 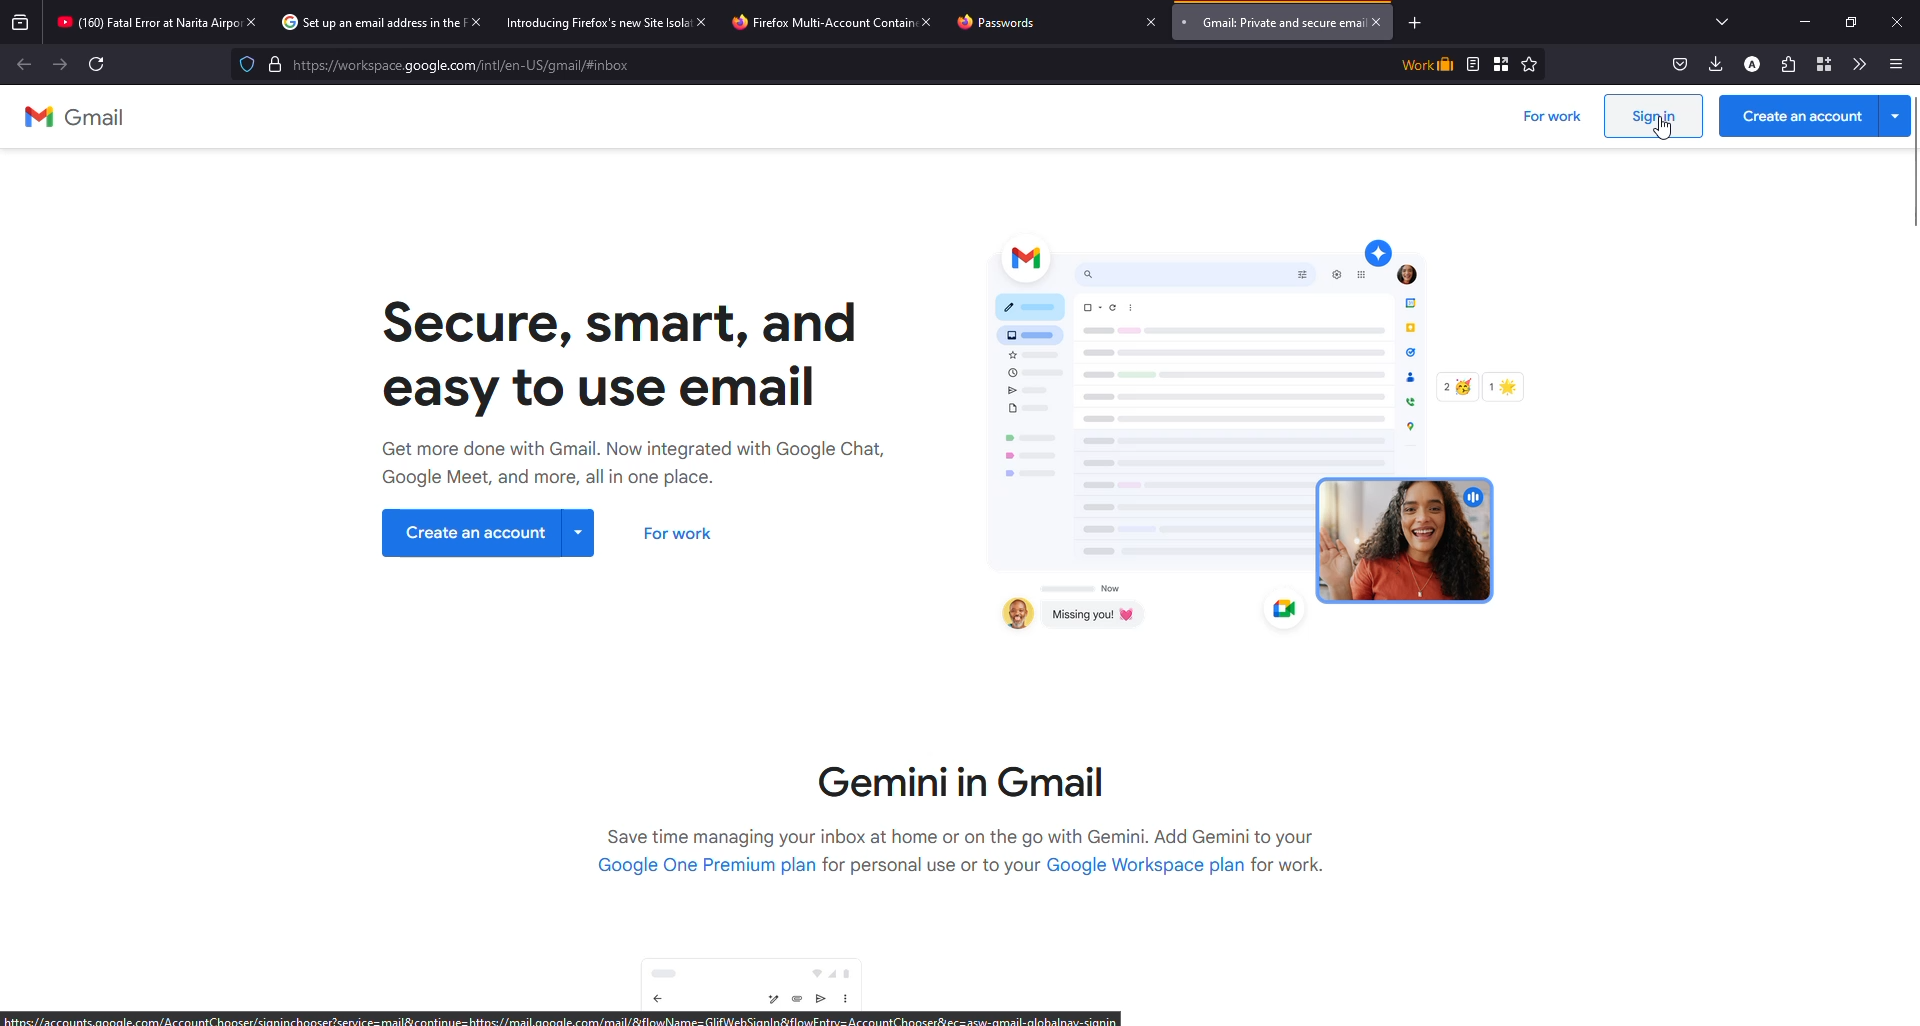 What do you see at coordinates (1242, 427) in the screenshot?
I see `Image` at bounding box center [1242, 427].